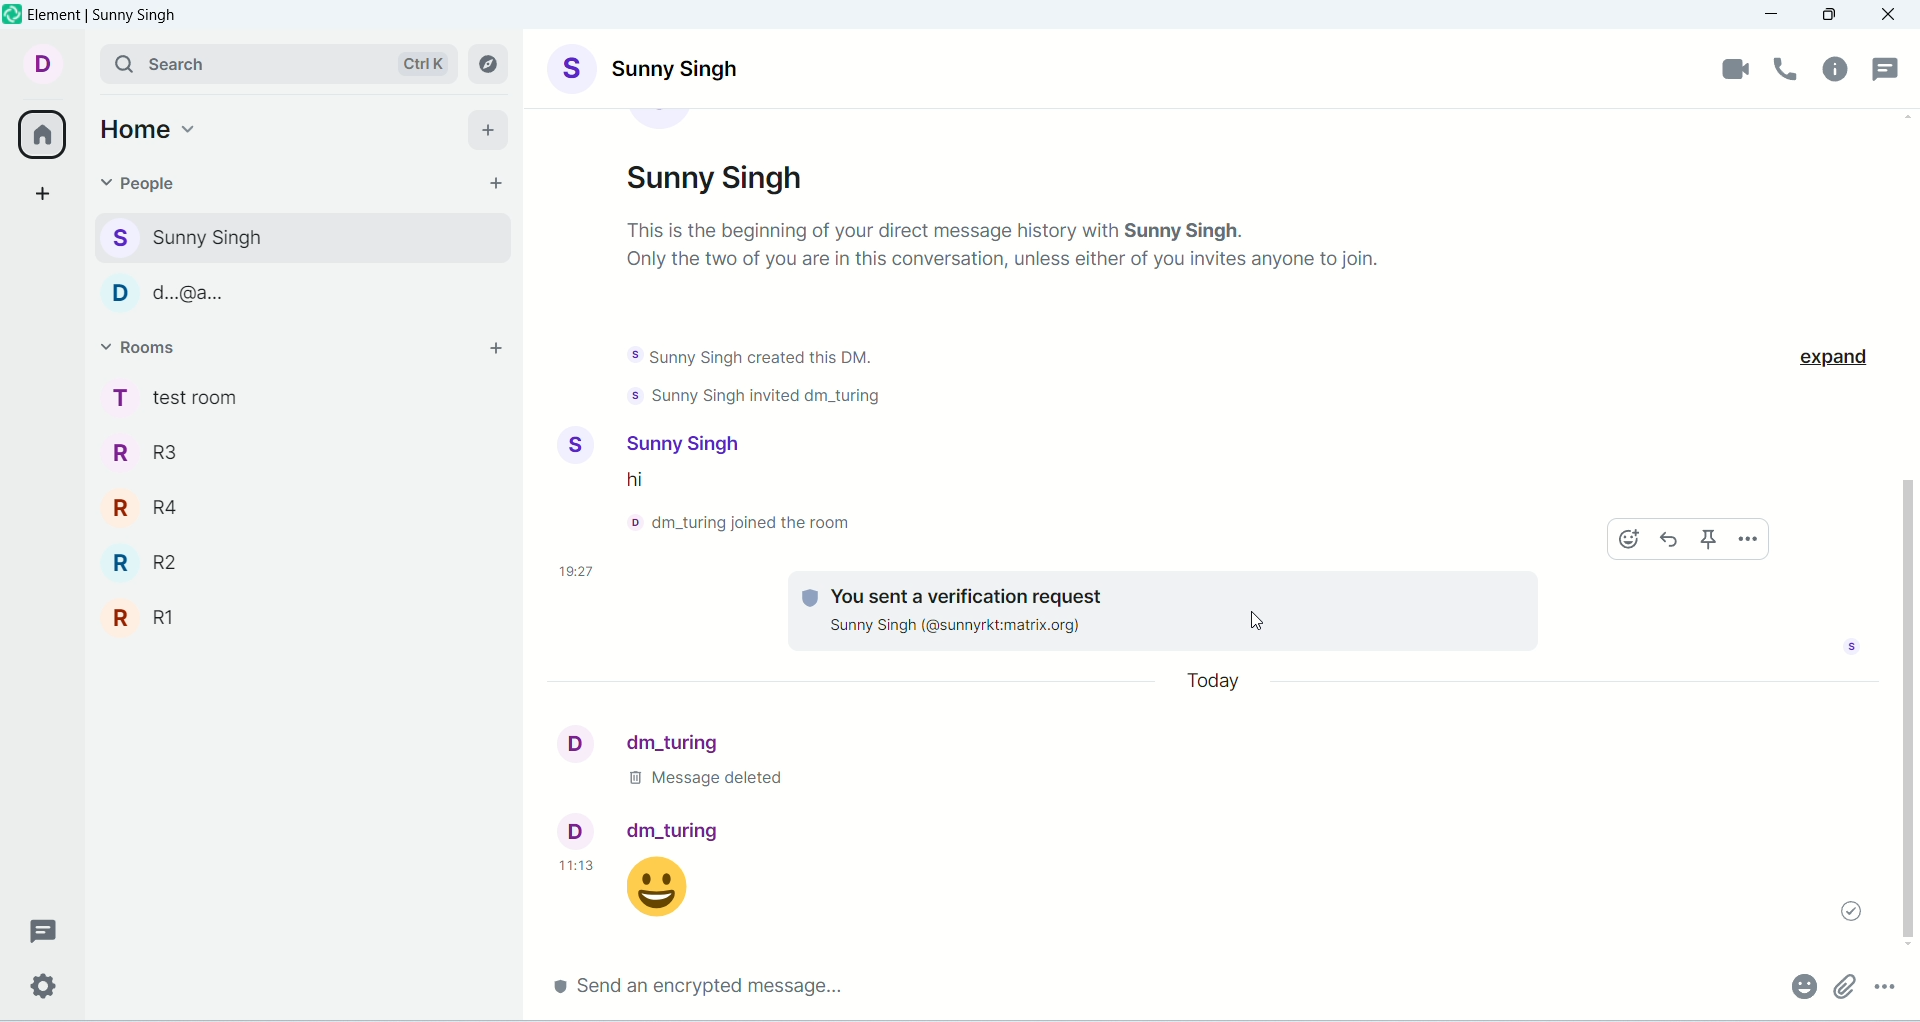 The image size is (1920, 1022). What do you see at coordinates (1733, 69) in the screenshot?
I see `video call` at bounding box center [1733, 69].